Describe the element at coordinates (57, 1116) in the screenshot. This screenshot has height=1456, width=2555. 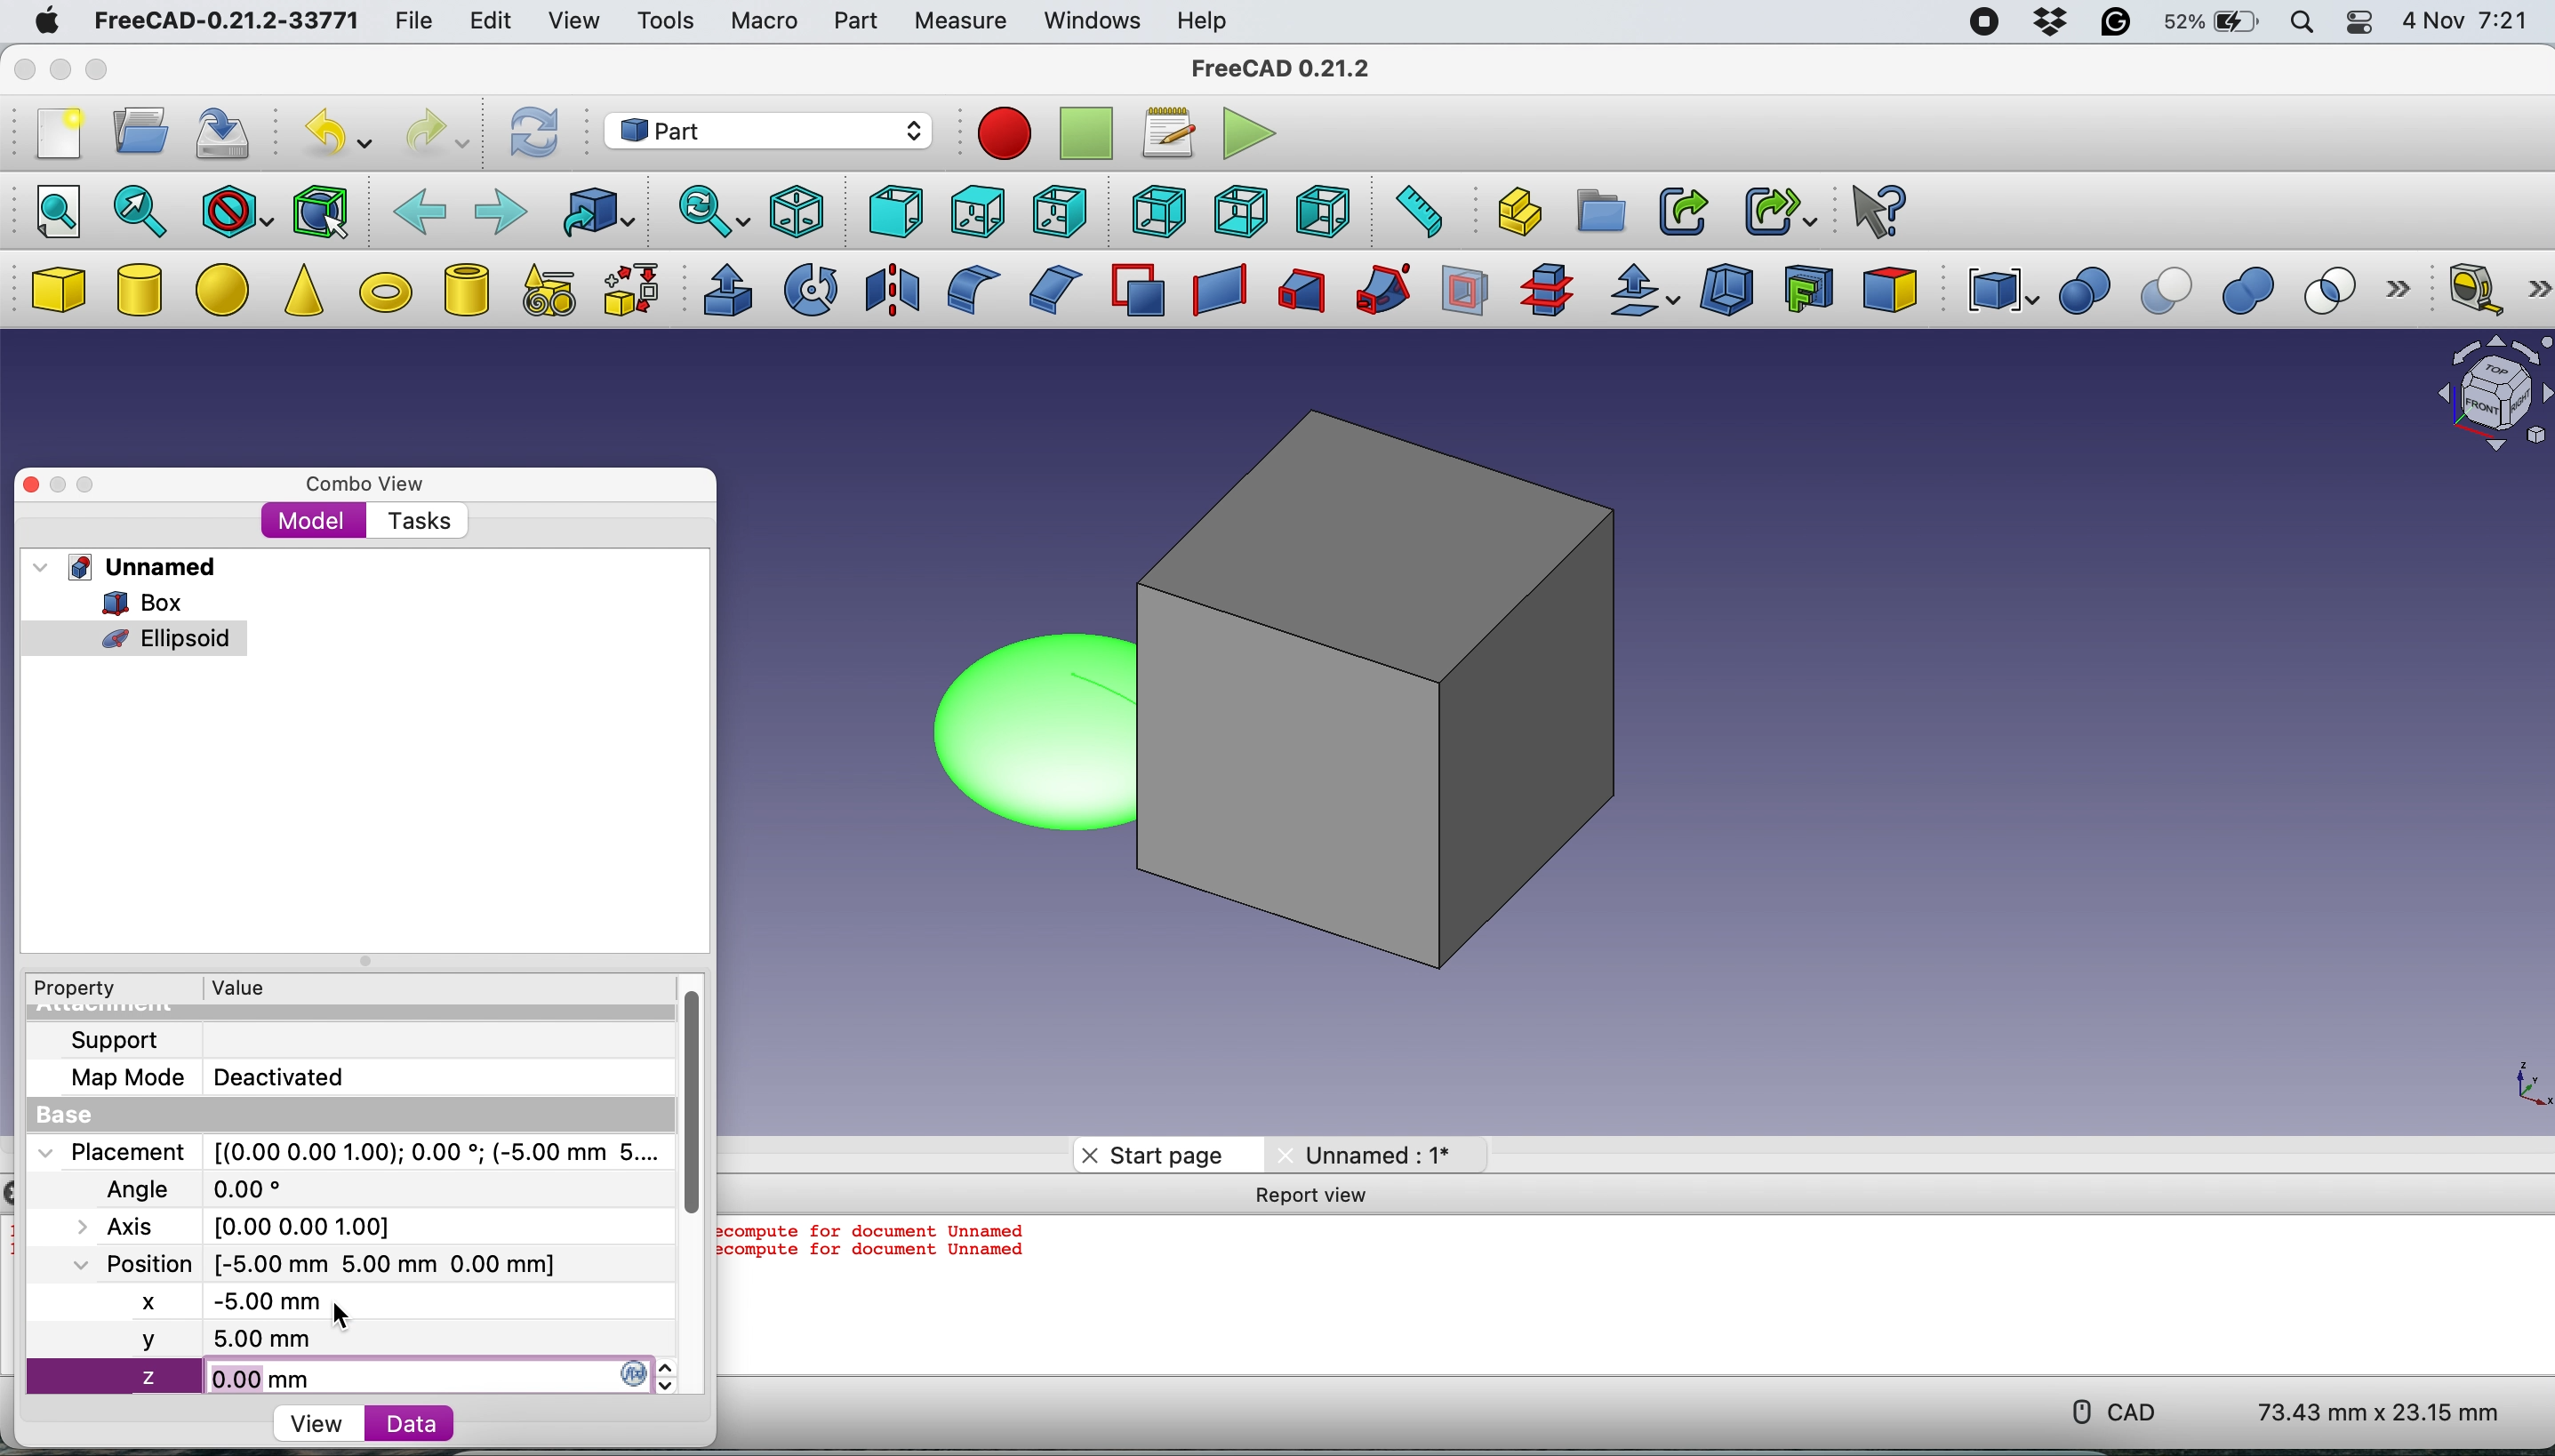
I see `base` at that location.